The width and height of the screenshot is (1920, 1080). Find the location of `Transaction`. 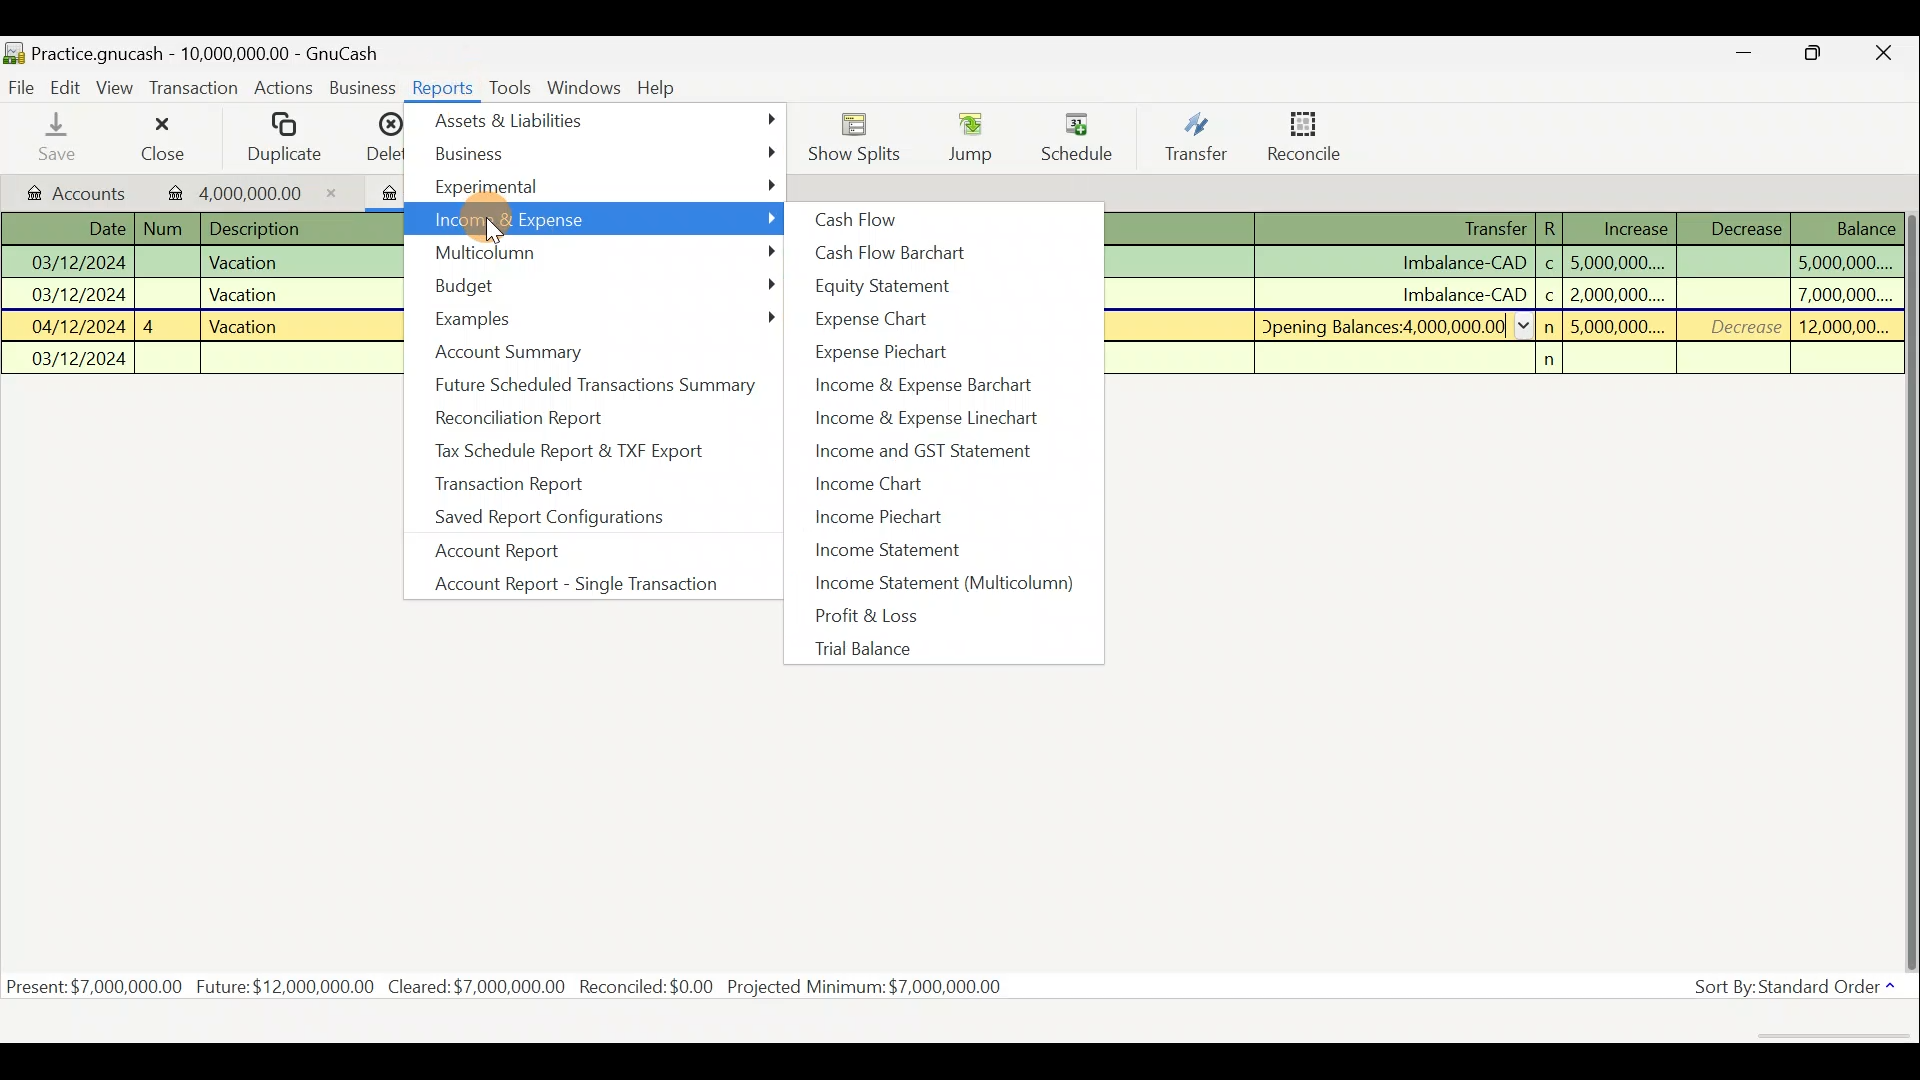

Transaction is located at coordinates (194, 90).